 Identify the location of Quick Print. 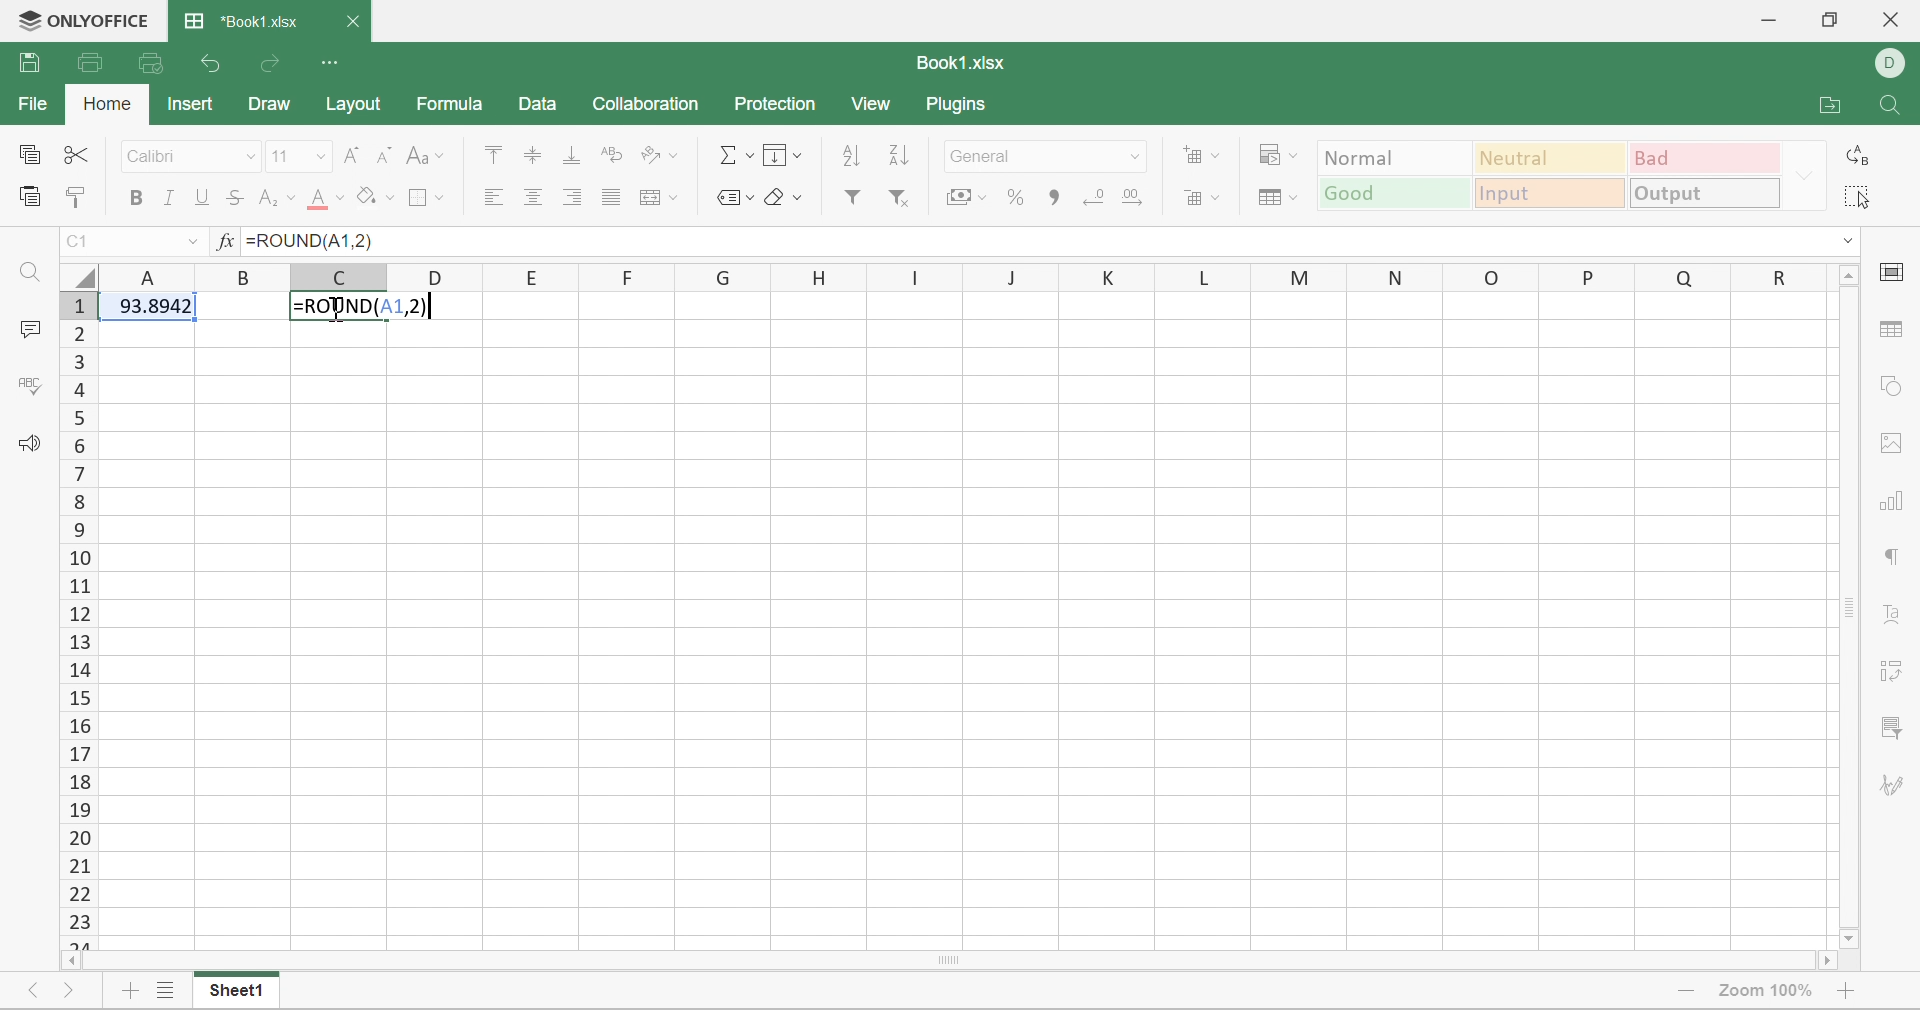
(144, 61).